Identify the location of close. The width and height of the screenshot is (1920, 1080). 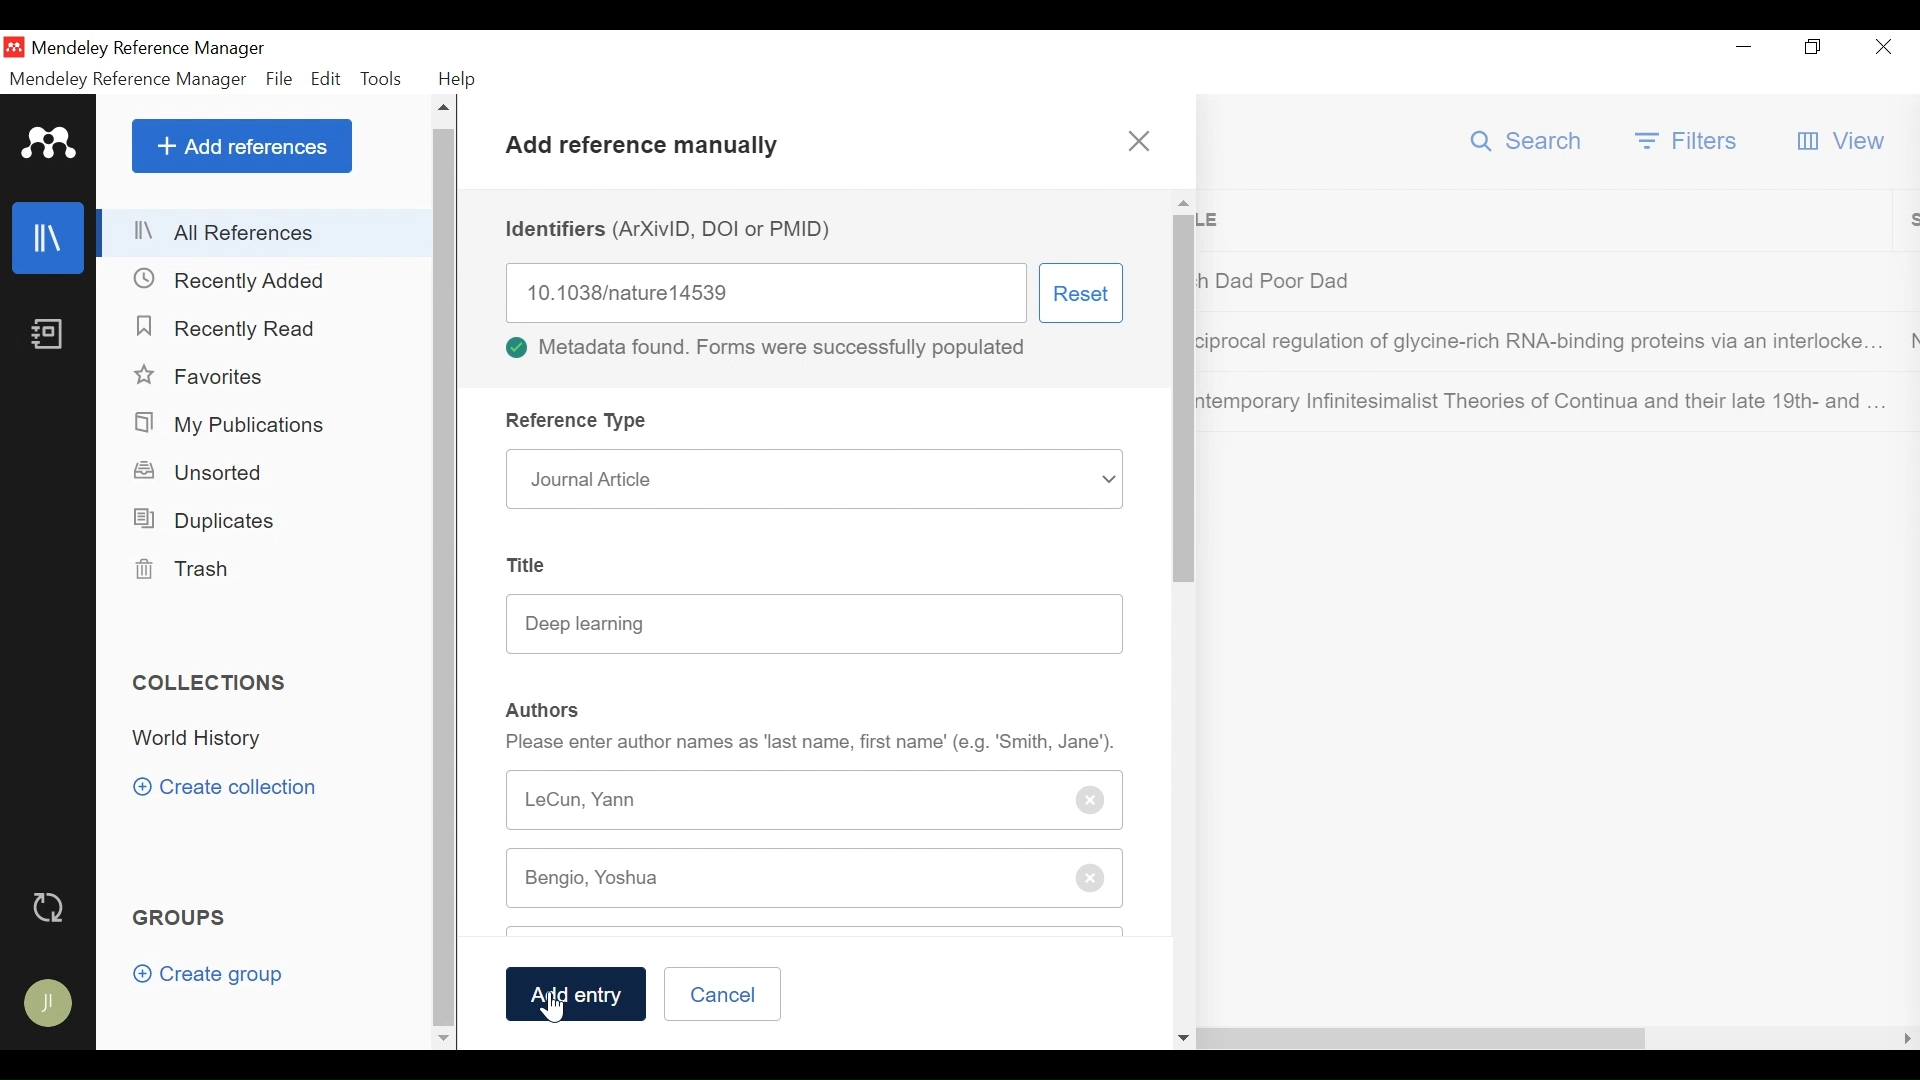
(1143, 141).